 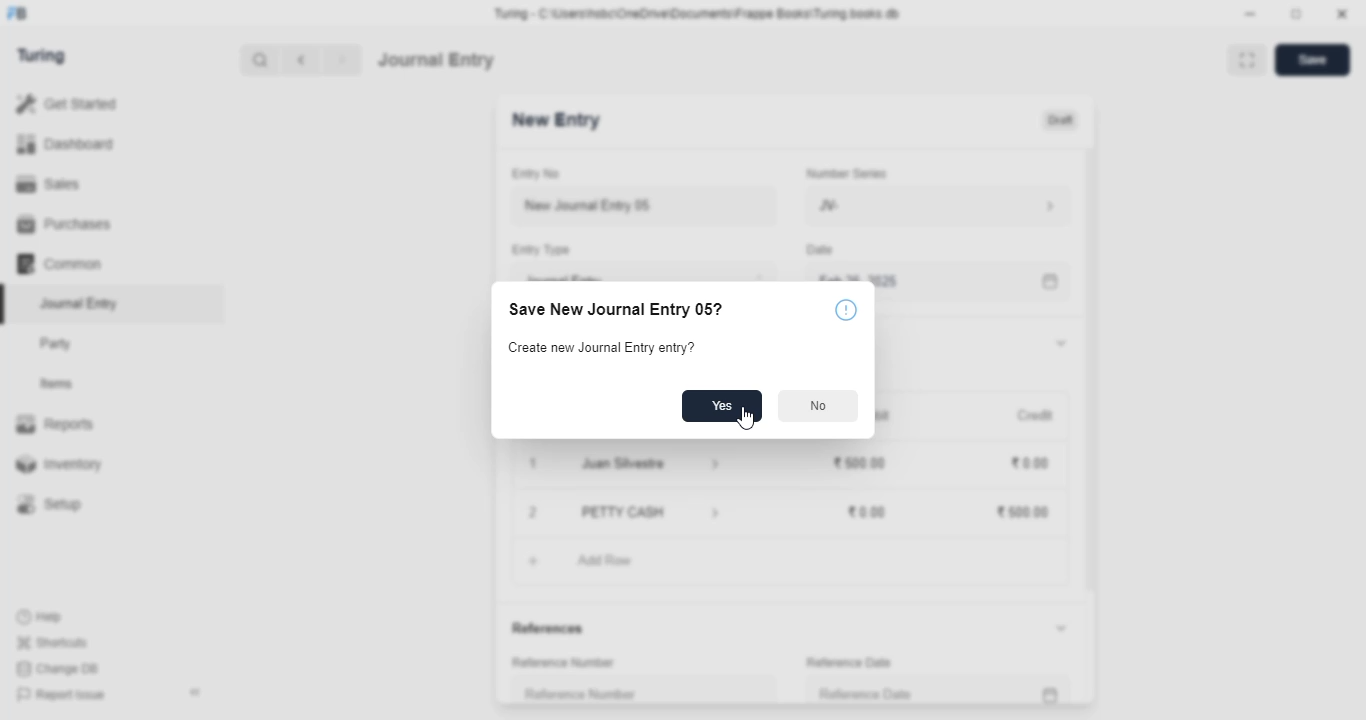 I want to click on calendar icon, so click(x=1049, y=281).